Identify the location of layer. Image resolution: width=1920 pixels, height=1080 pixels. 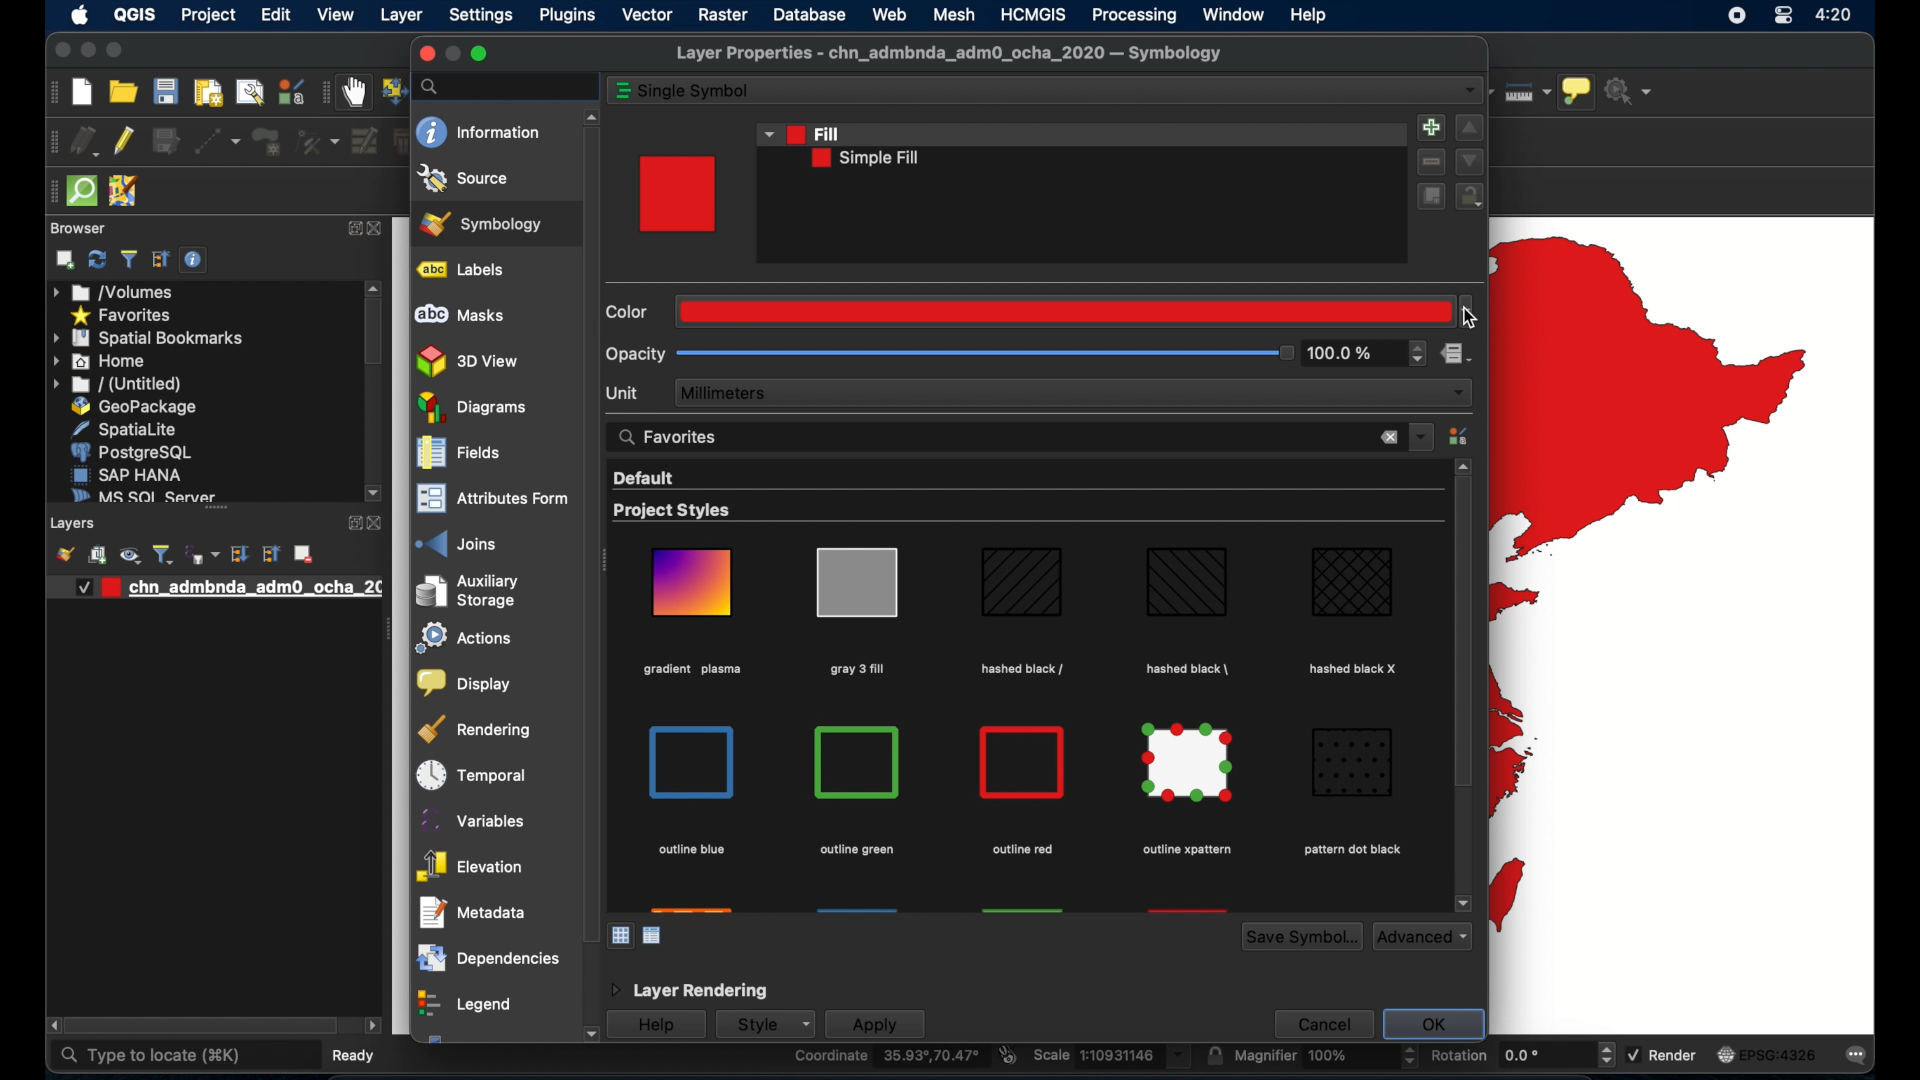
(403, 17).